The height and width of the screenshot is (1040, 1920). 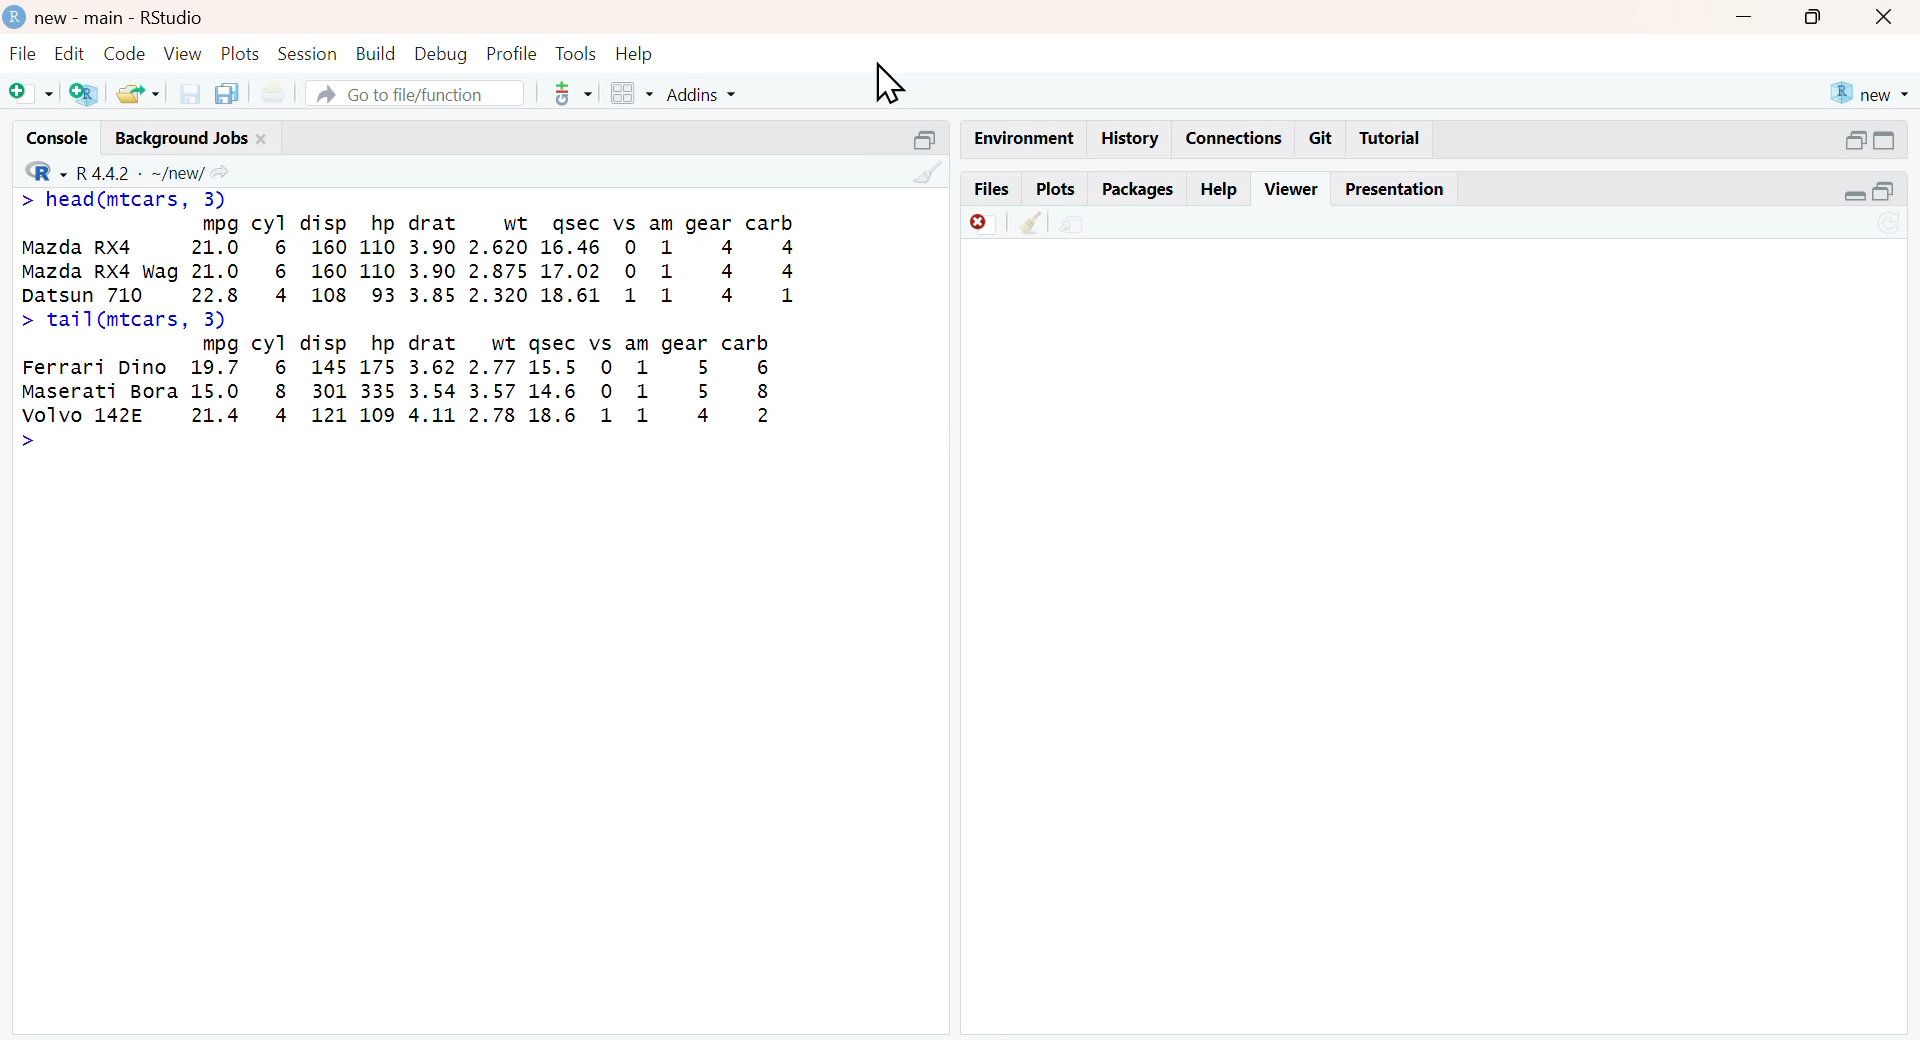 I want to click on mpg cyl disp hp drat wt sec vs am gear carb
Mazda RX4 21.0 6 160 110 3.90 2.620 16.46 0 1 4 4
Mazda RX4 wag 21.0 6 160 110 3.90 2. 17.02 0 1 4 4
ren 710 22.8 4 108 93 3.85 23 18.61 1 1 4 1
>, so click(x=440, y=255).